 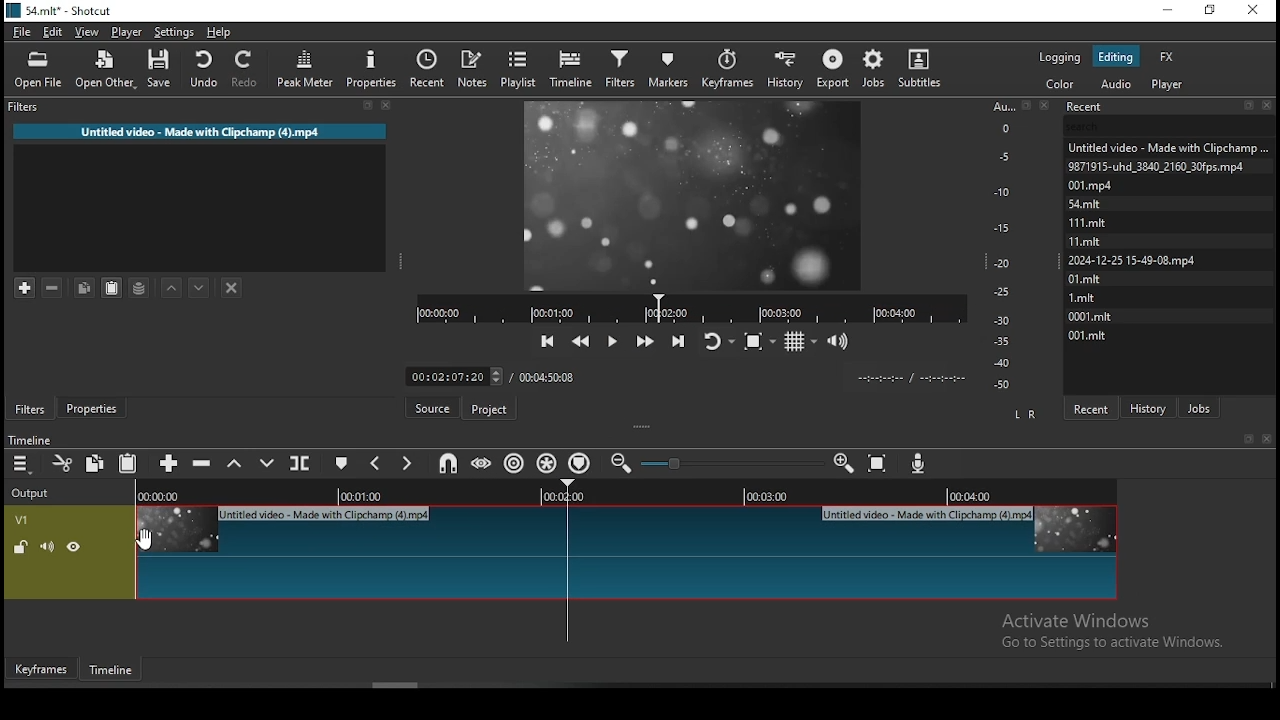 What do you see at coordinates (1131, 262) in the screenshot?
I see `files` at bounding box center [1131, 262].